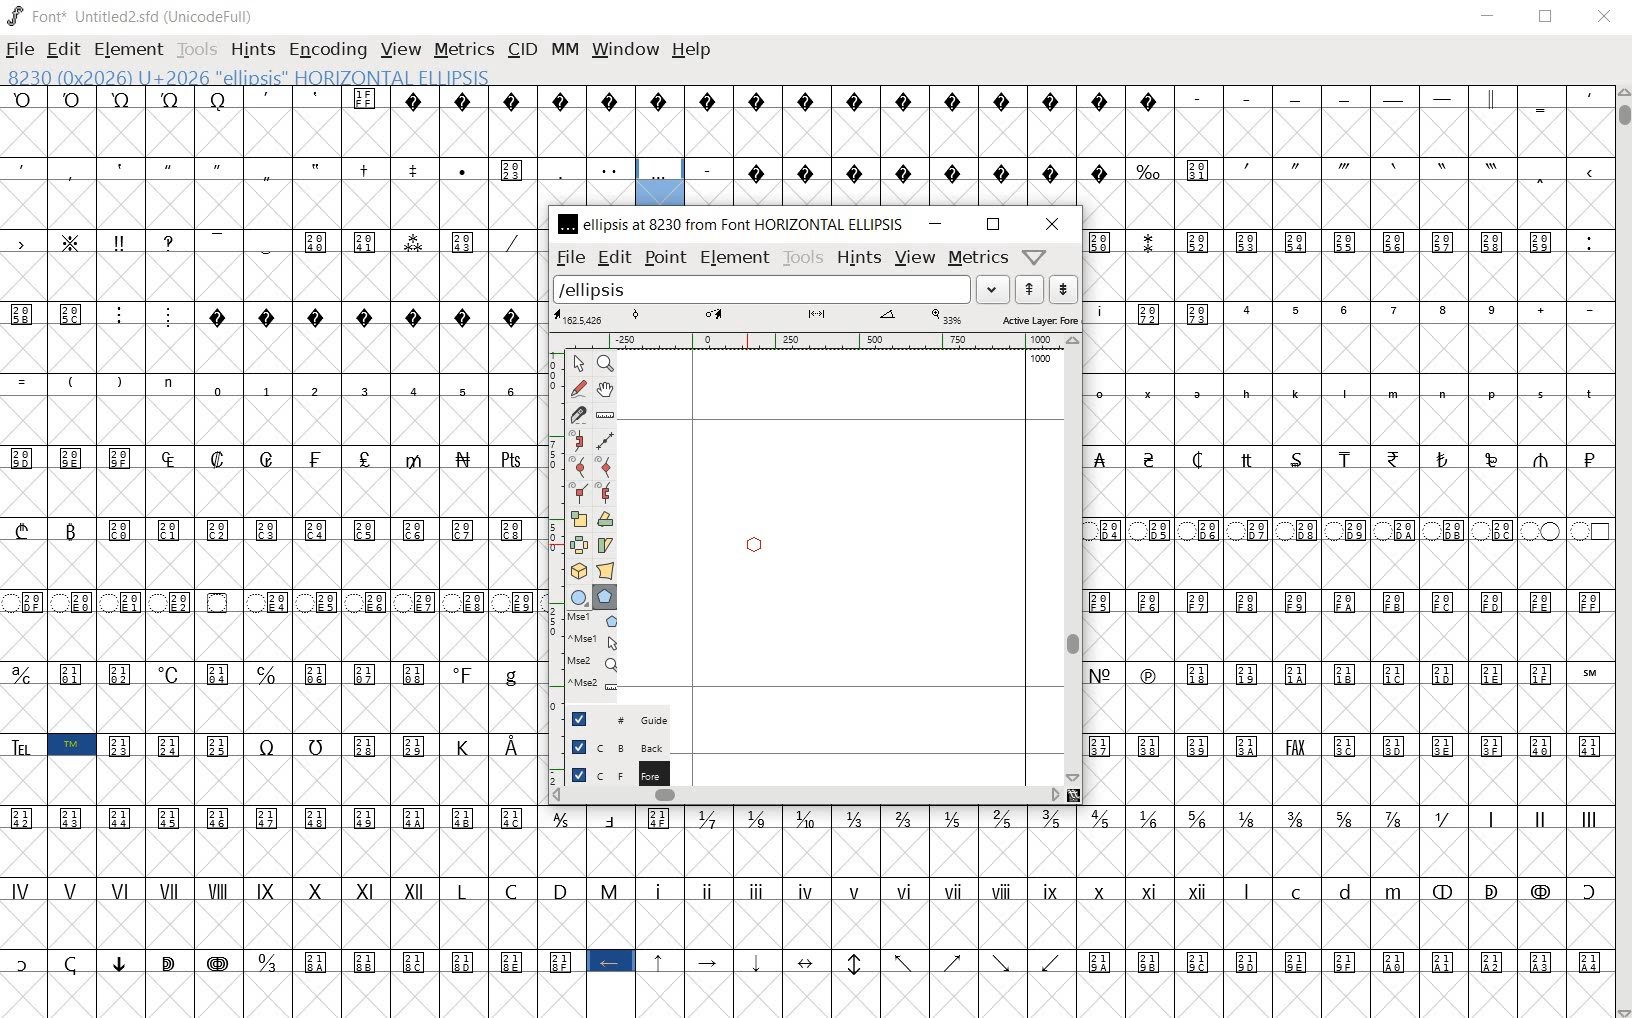  I want to click on ENCODING, so click(326, 50).